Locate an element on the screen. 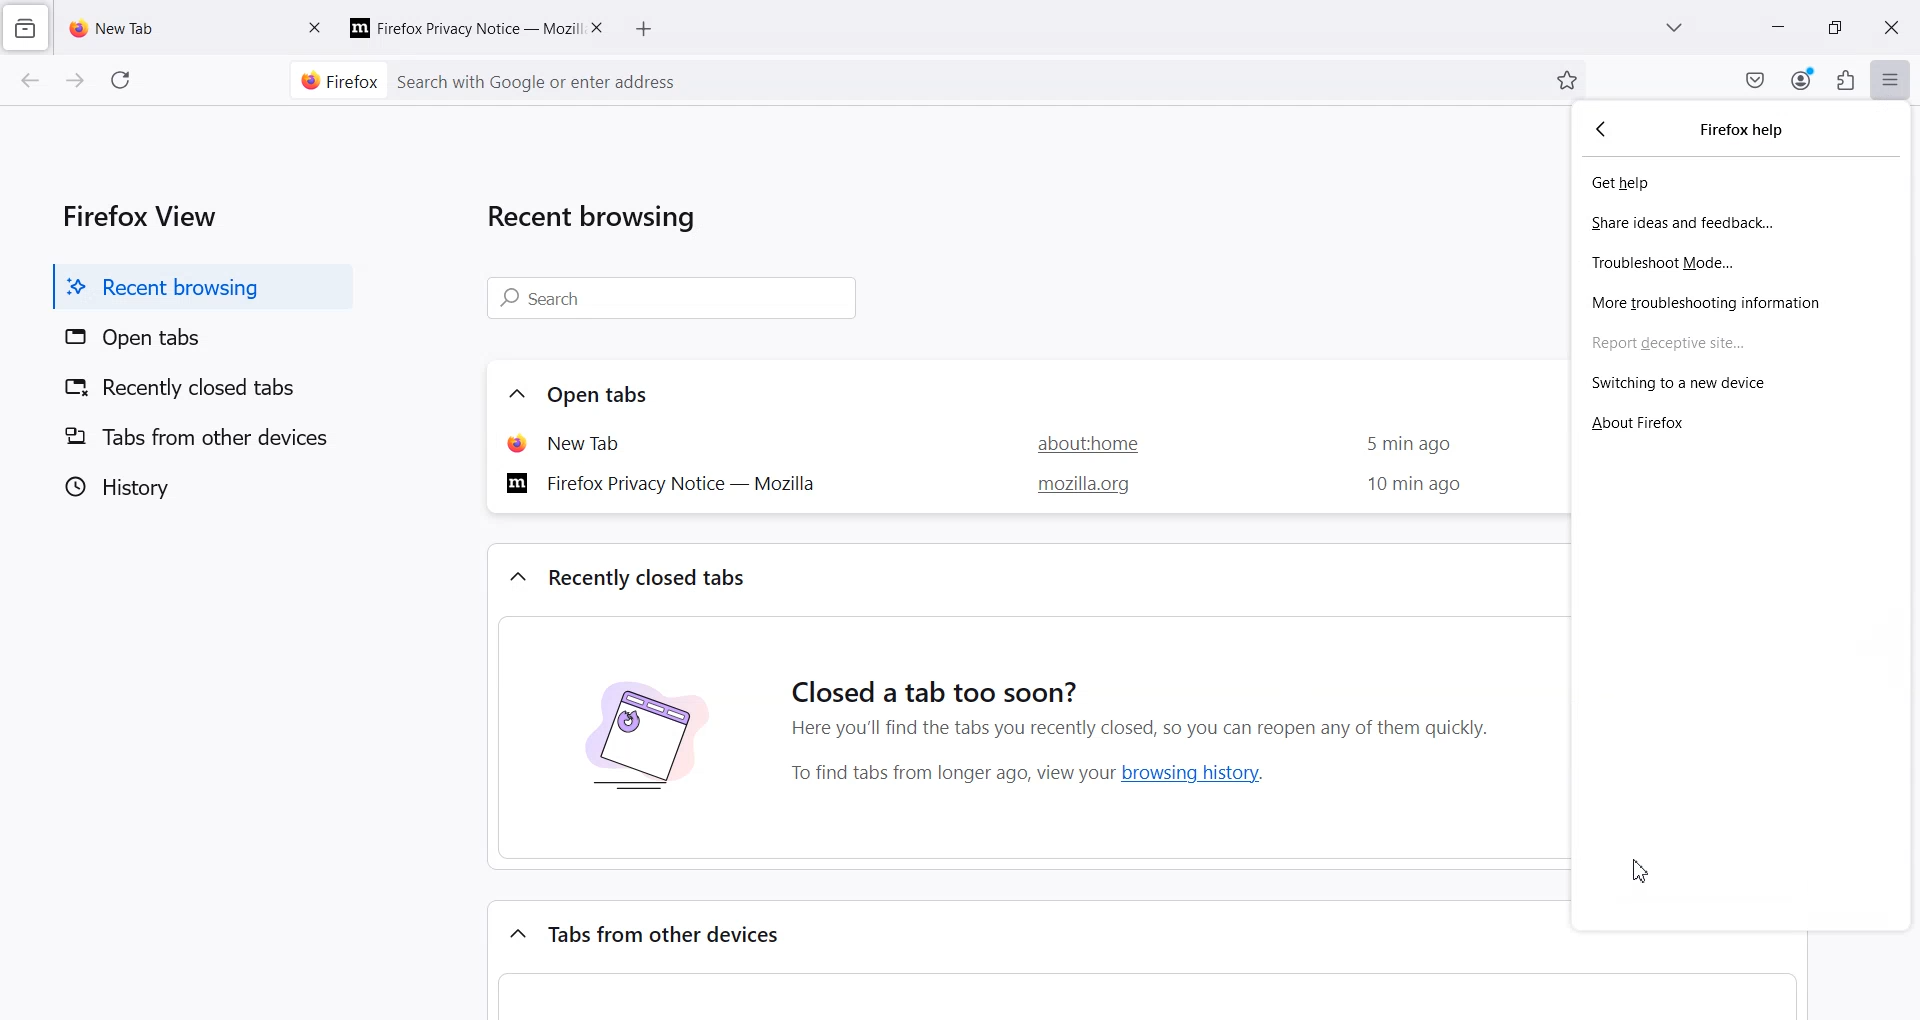  Open tab is located at coordinates (590, 442).